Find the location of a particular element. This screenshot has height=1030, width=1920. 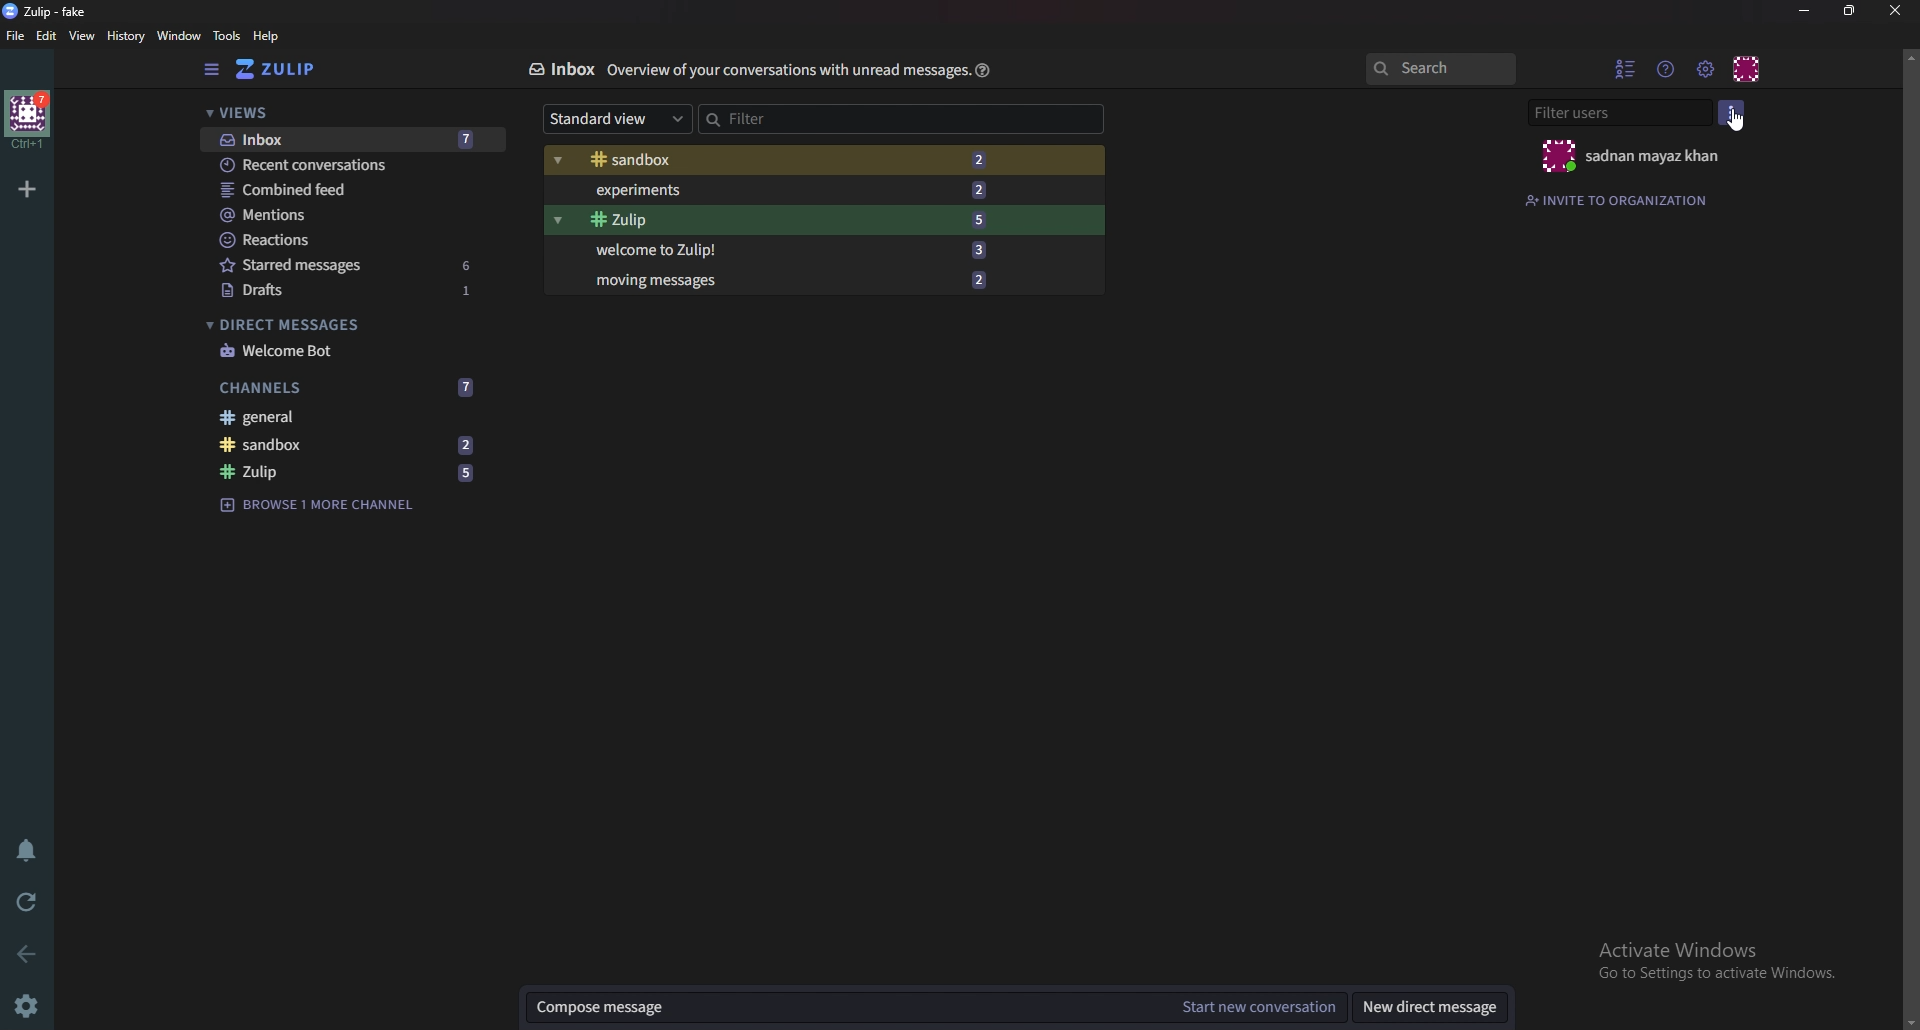

Reactions is located at coordinates (348, 240).